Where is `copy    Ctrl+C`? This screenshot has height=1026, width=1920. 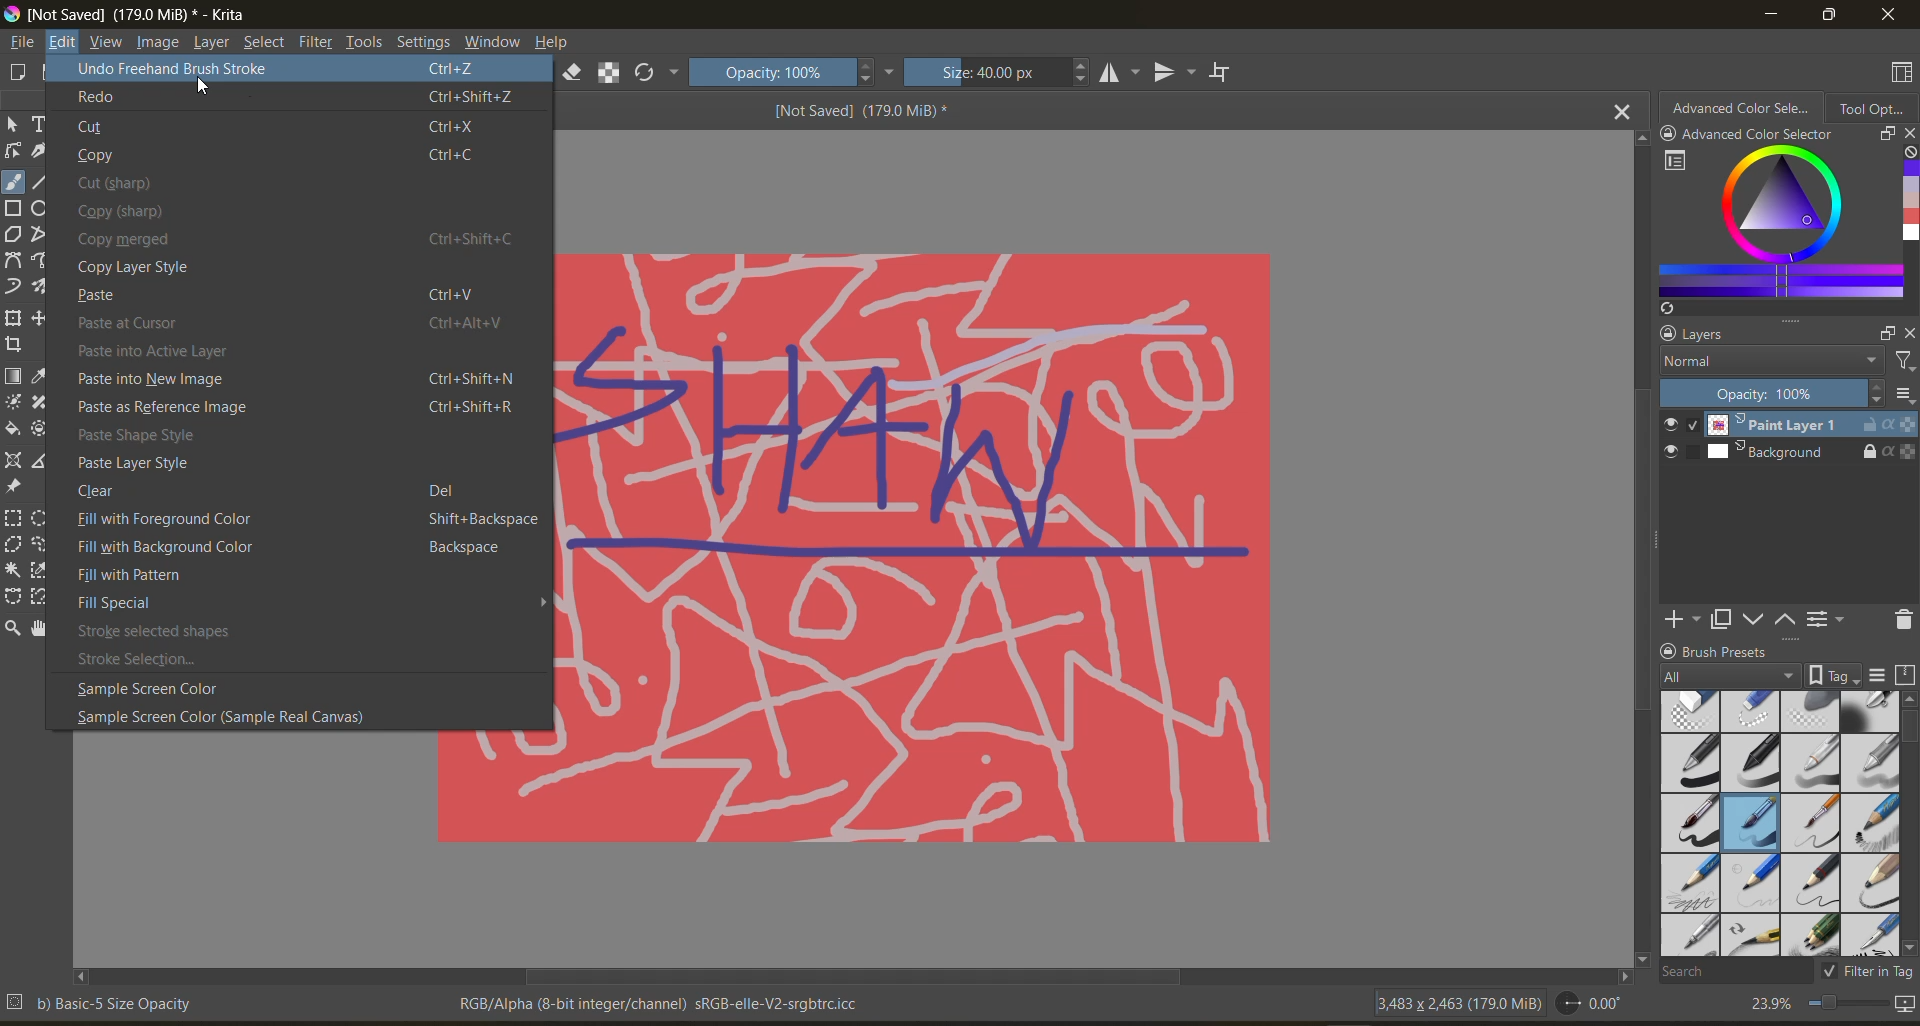
copy    Ctrl+C is located at coordinates (286, 158).